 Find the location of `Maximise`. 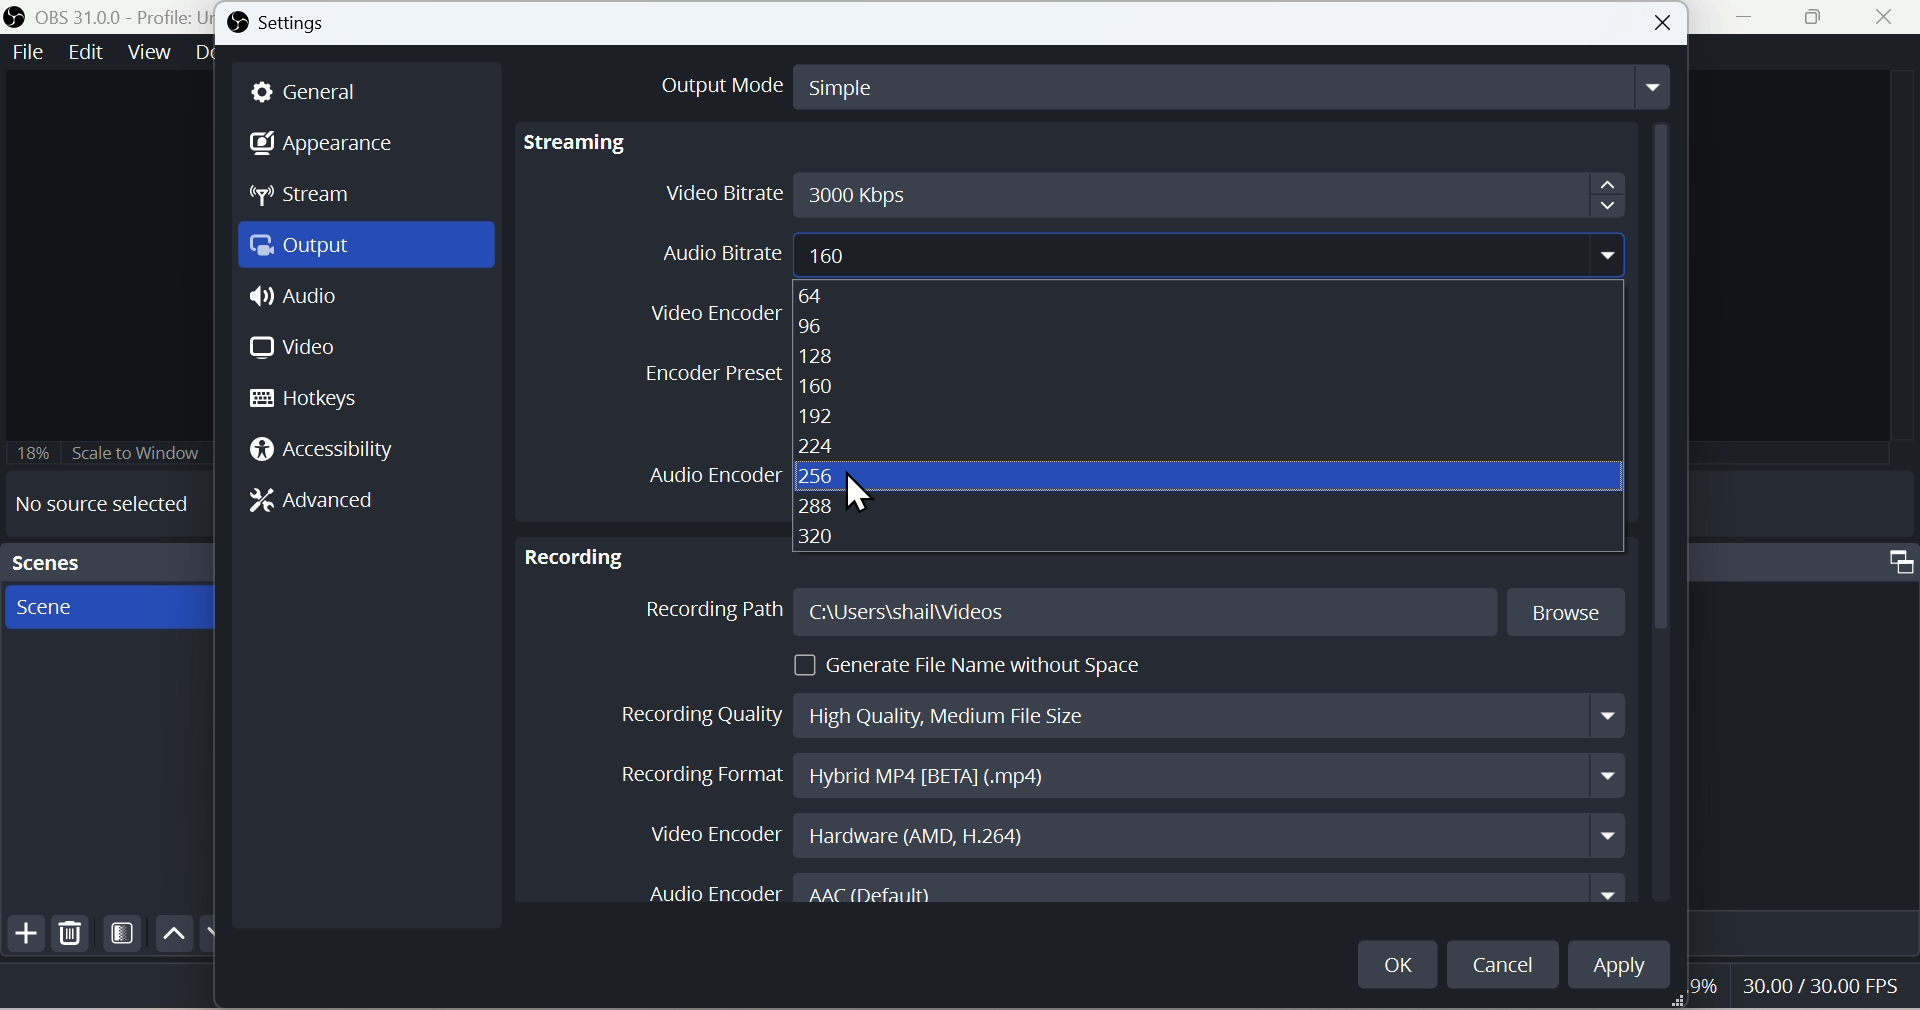

Maximise is located at coordinates (1823, 18).